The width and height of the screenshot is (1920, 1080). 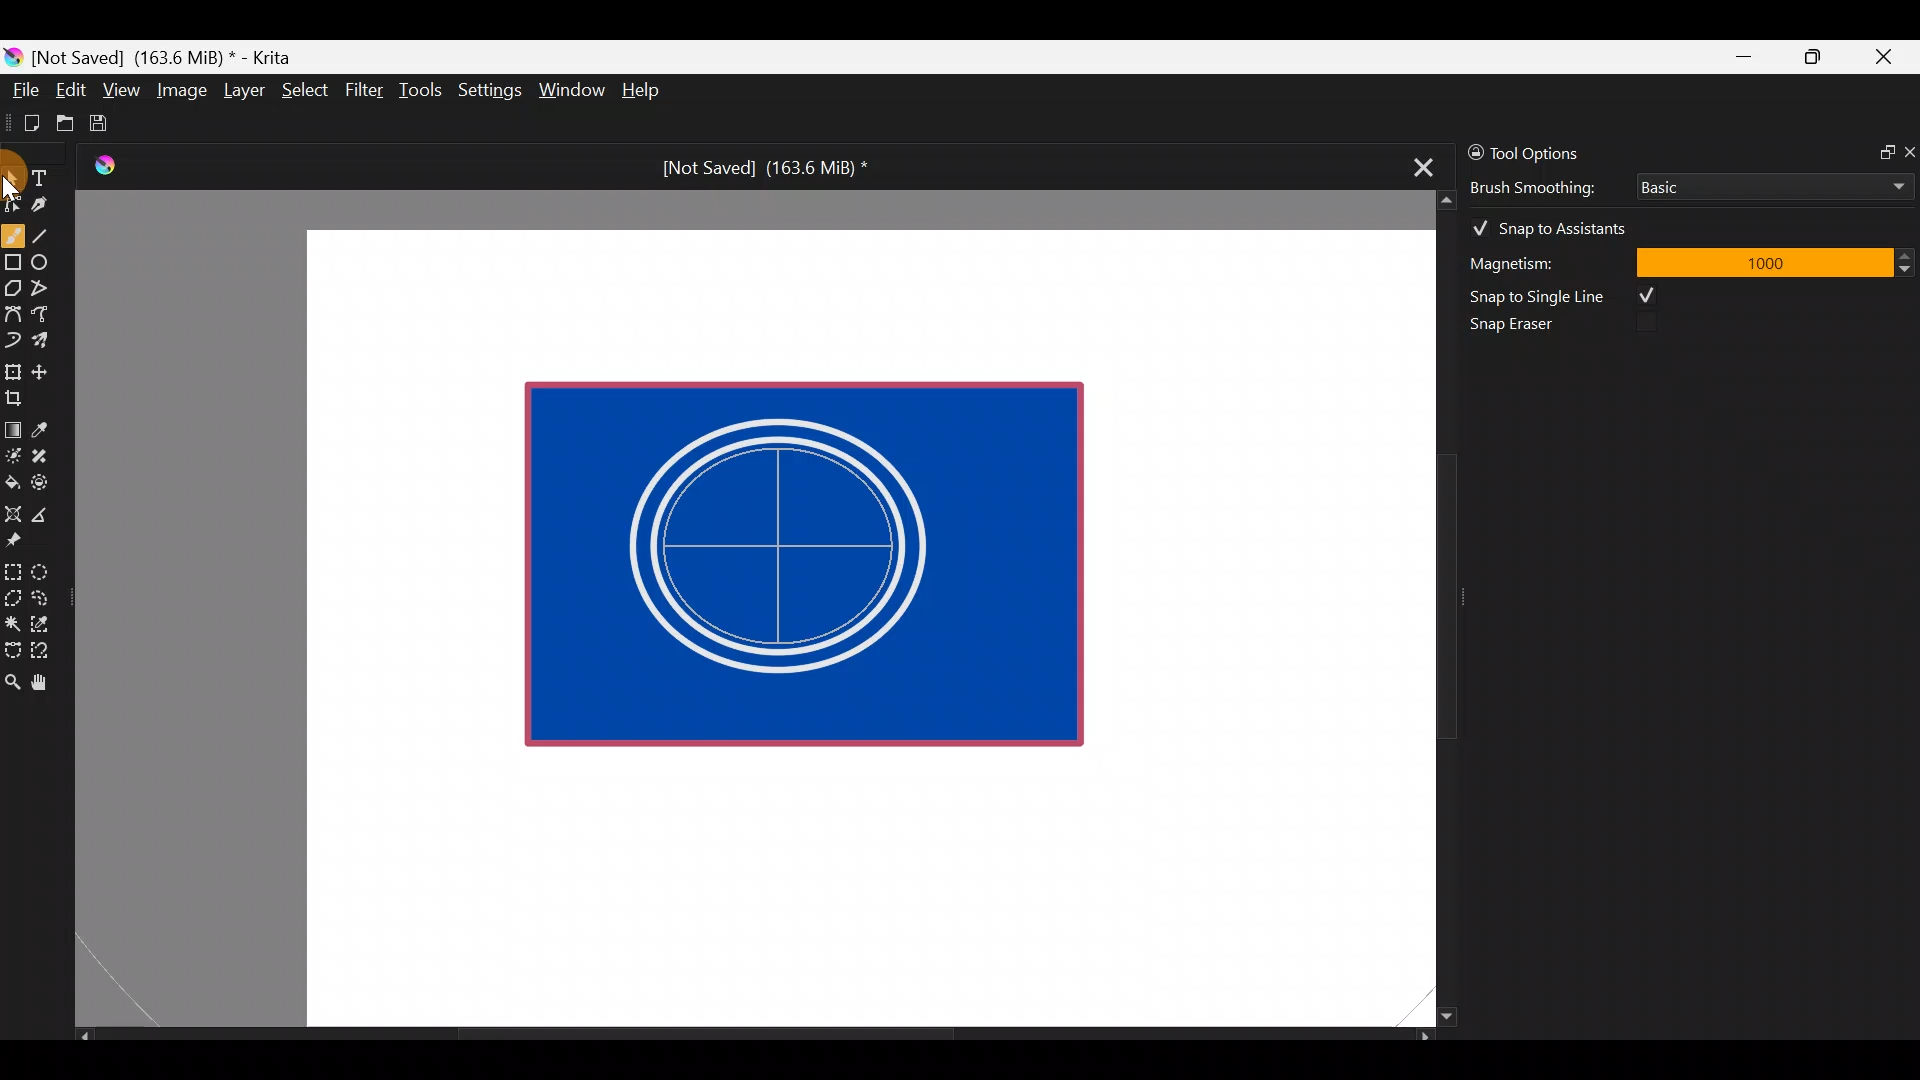 What do you see at coordinates (1417, 164) in the screenshot?
I see `Close tab` at bounding box center [1417, 164].